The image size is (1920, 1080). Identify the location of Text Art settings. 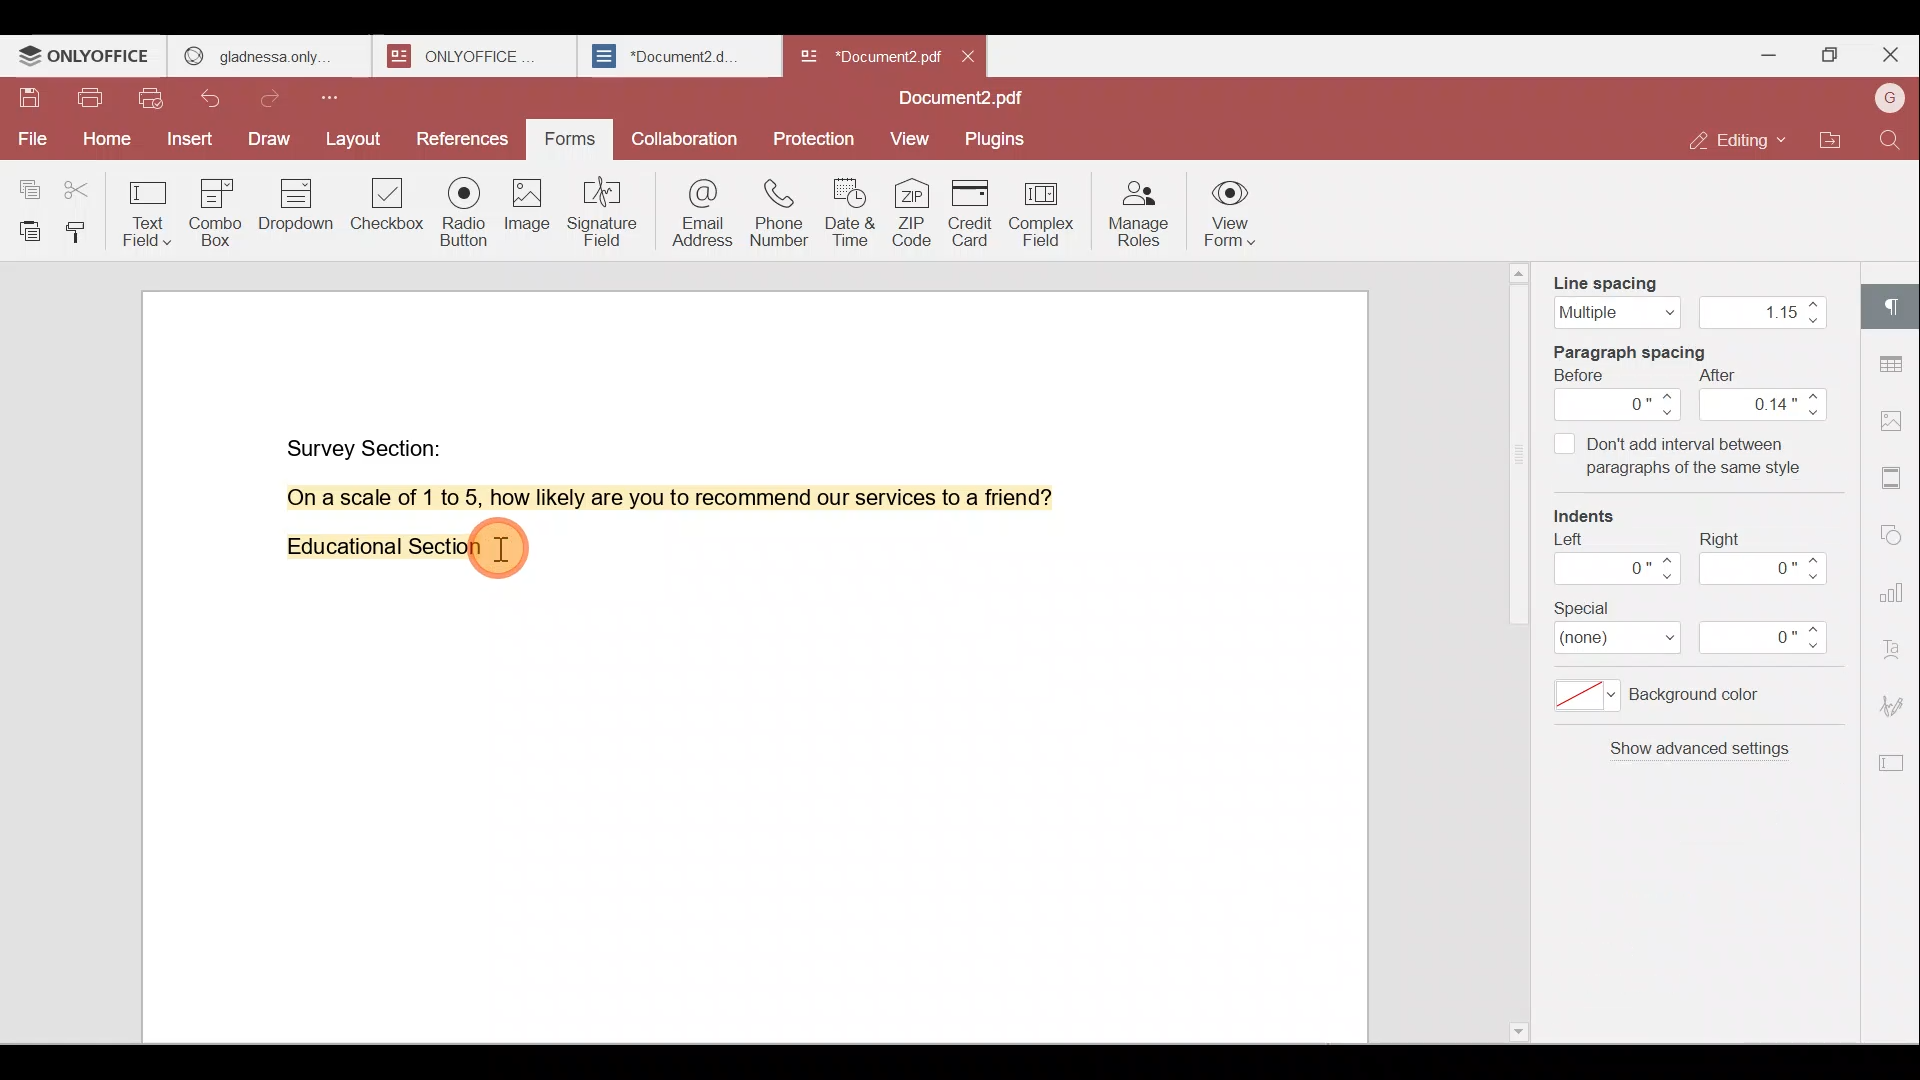
(1895, 644).